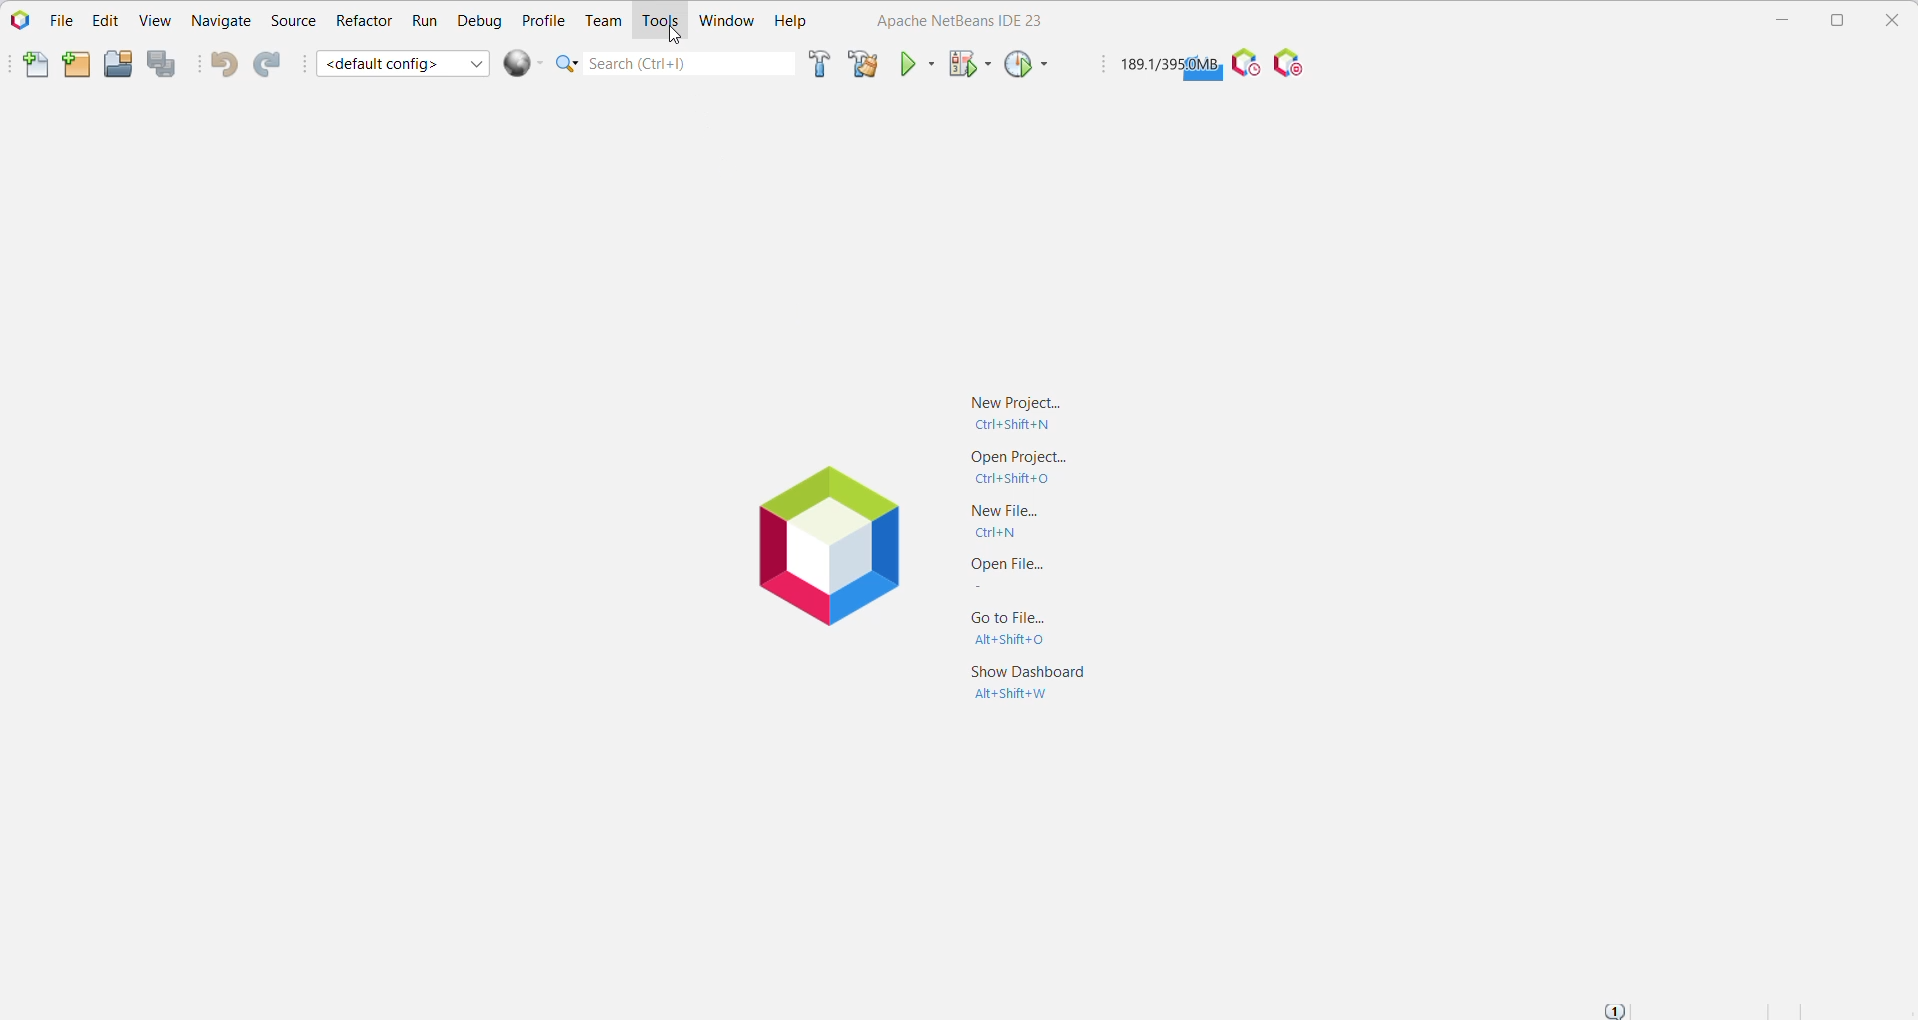 The width and height of the screenshot is (1918, 1020). What do you see at coordinates (1008, 519) in the screenshot?
I see `New File` at bounding box center [1008, 519].